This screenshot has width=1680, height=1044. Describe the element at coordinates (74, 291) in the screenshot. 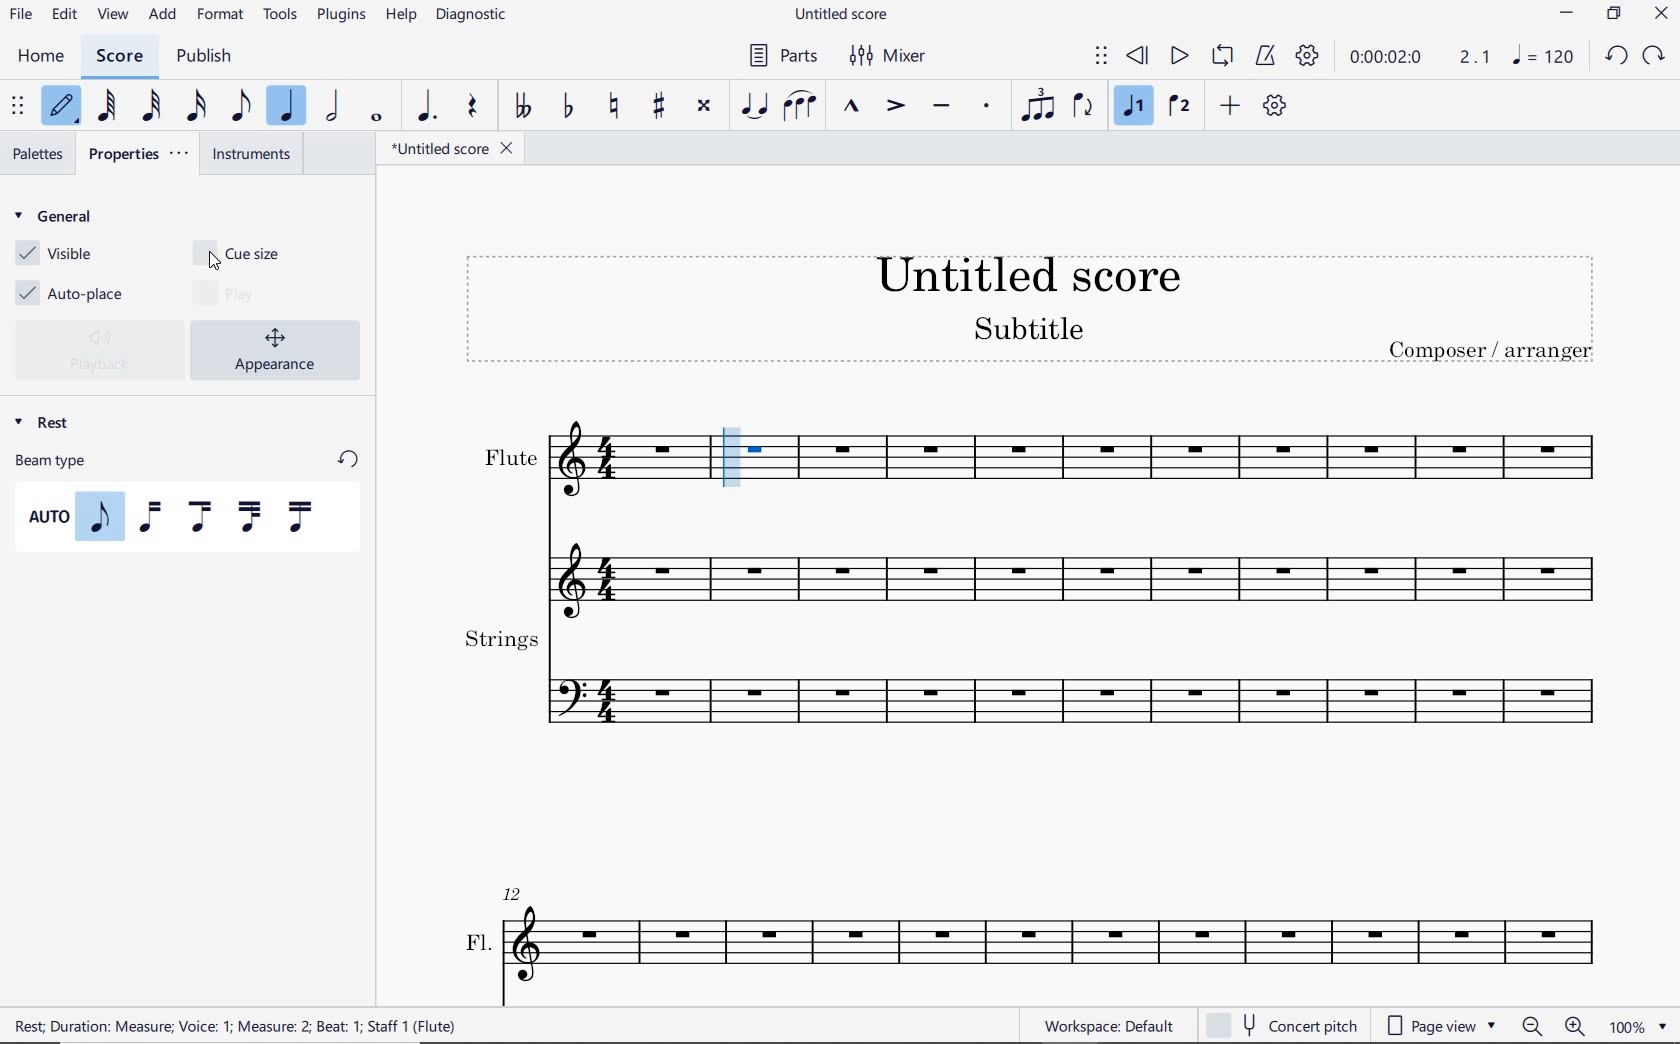

I see `AUTO-PLACE` at that location.